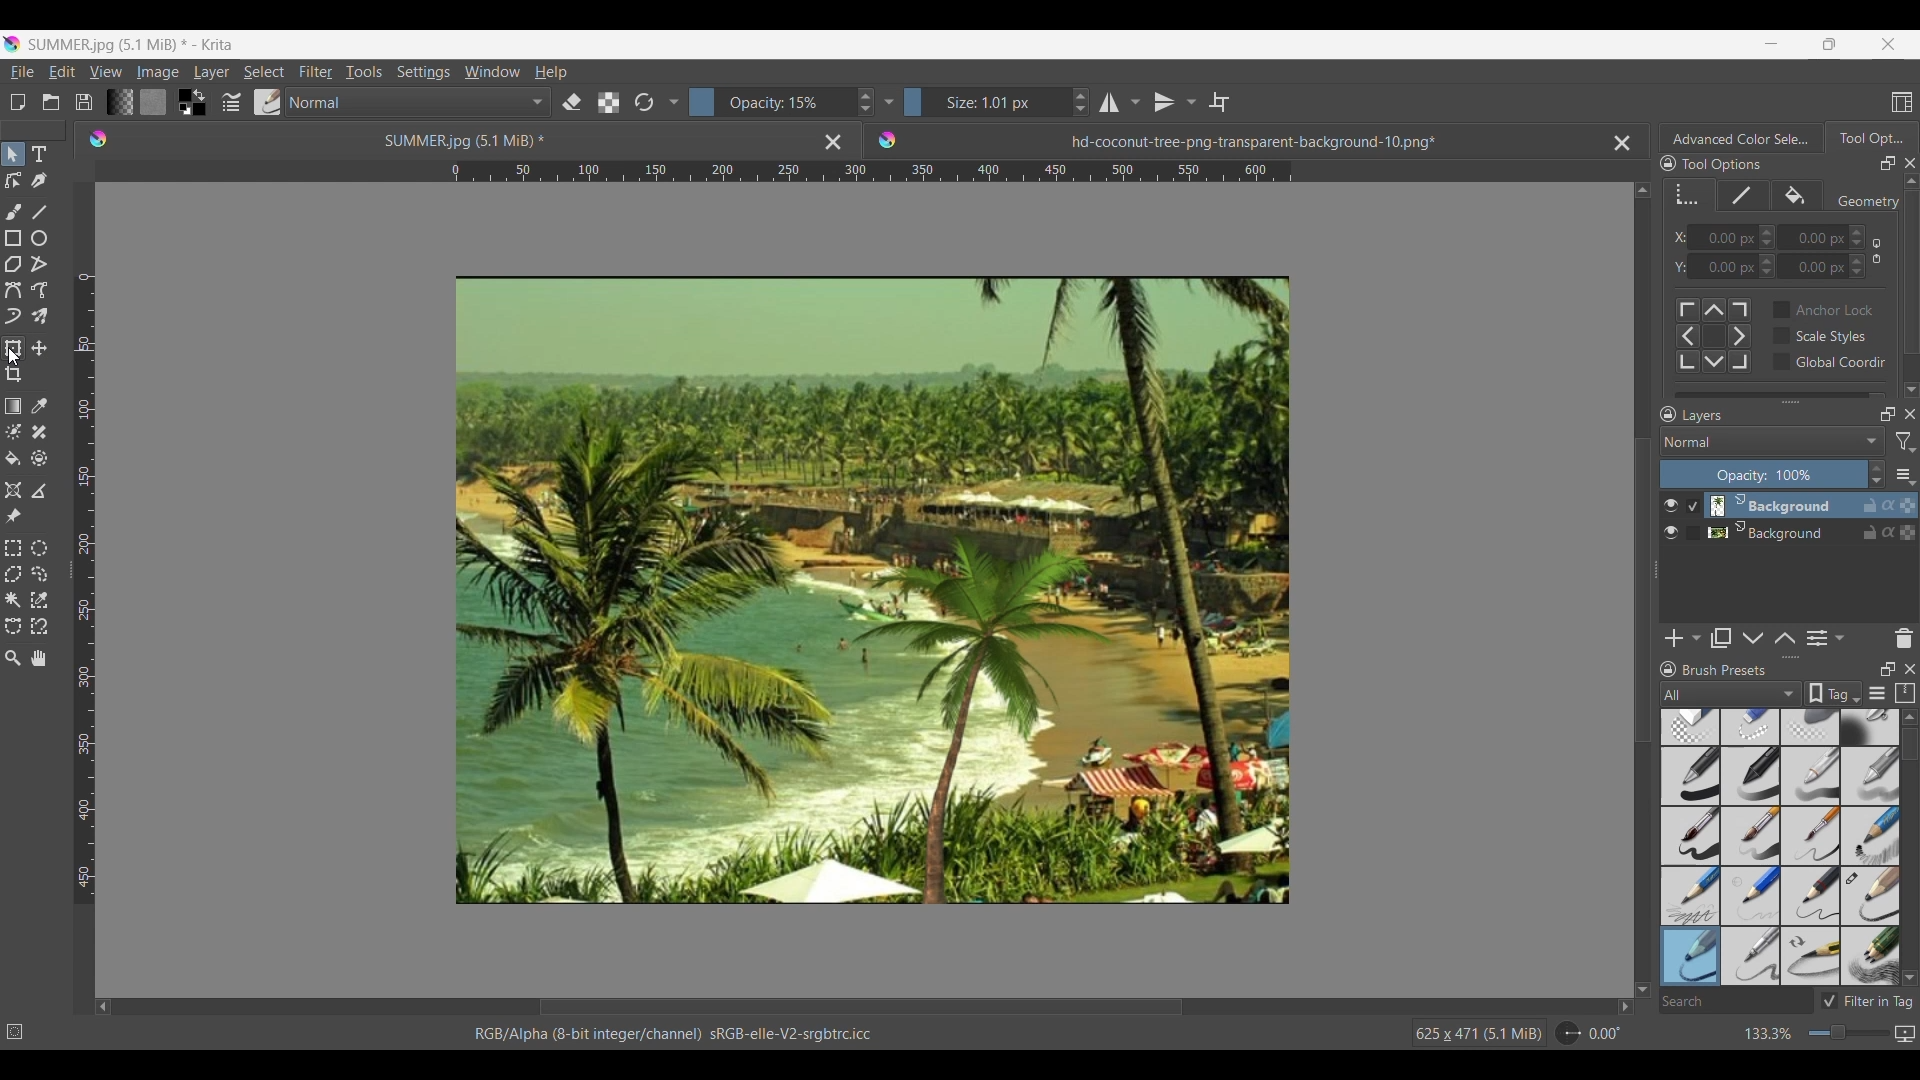  Describe the element at coordinates (1771, 43) in the screenshot. I see `Minimize` at that location.